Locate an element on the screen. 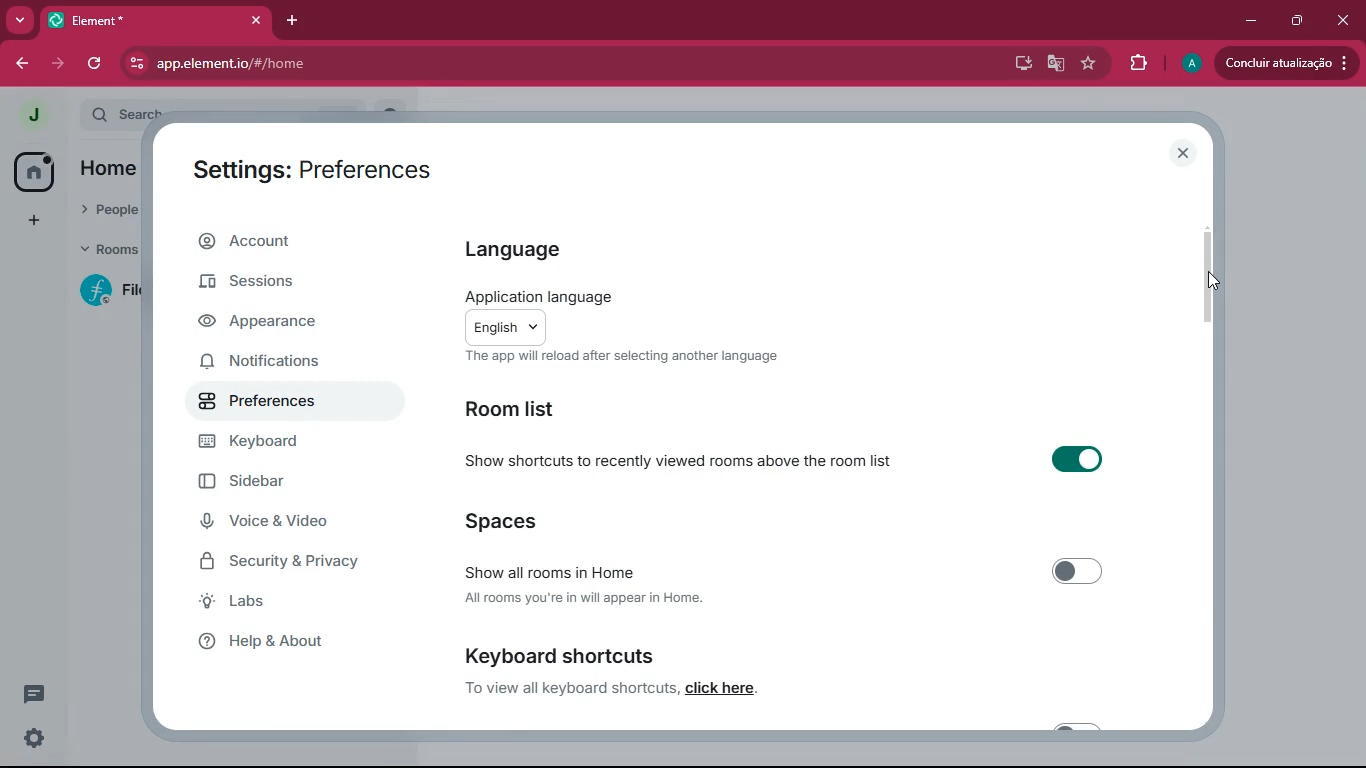  close is located at coordinates (1342, 21).